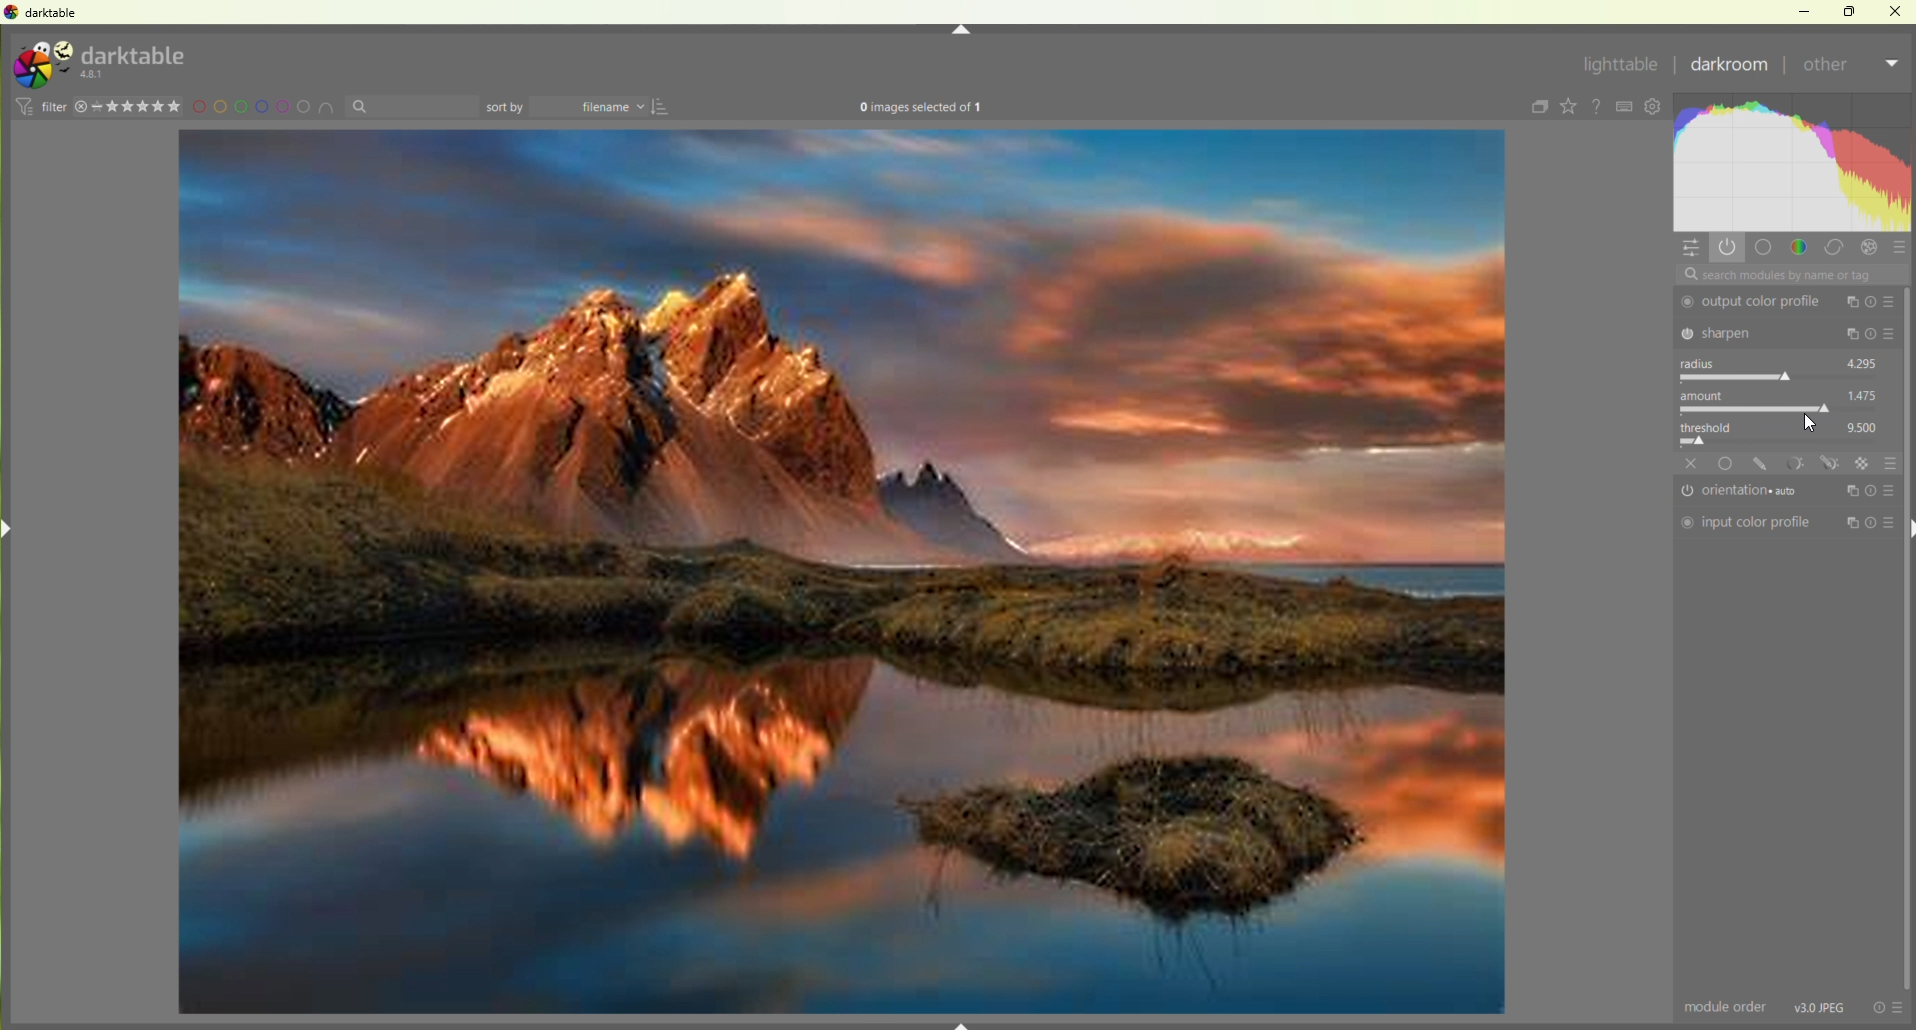  What do you see at coordinates (506, 107) in the screenshot?
I see `sort by` at bounding box center [506, 107].